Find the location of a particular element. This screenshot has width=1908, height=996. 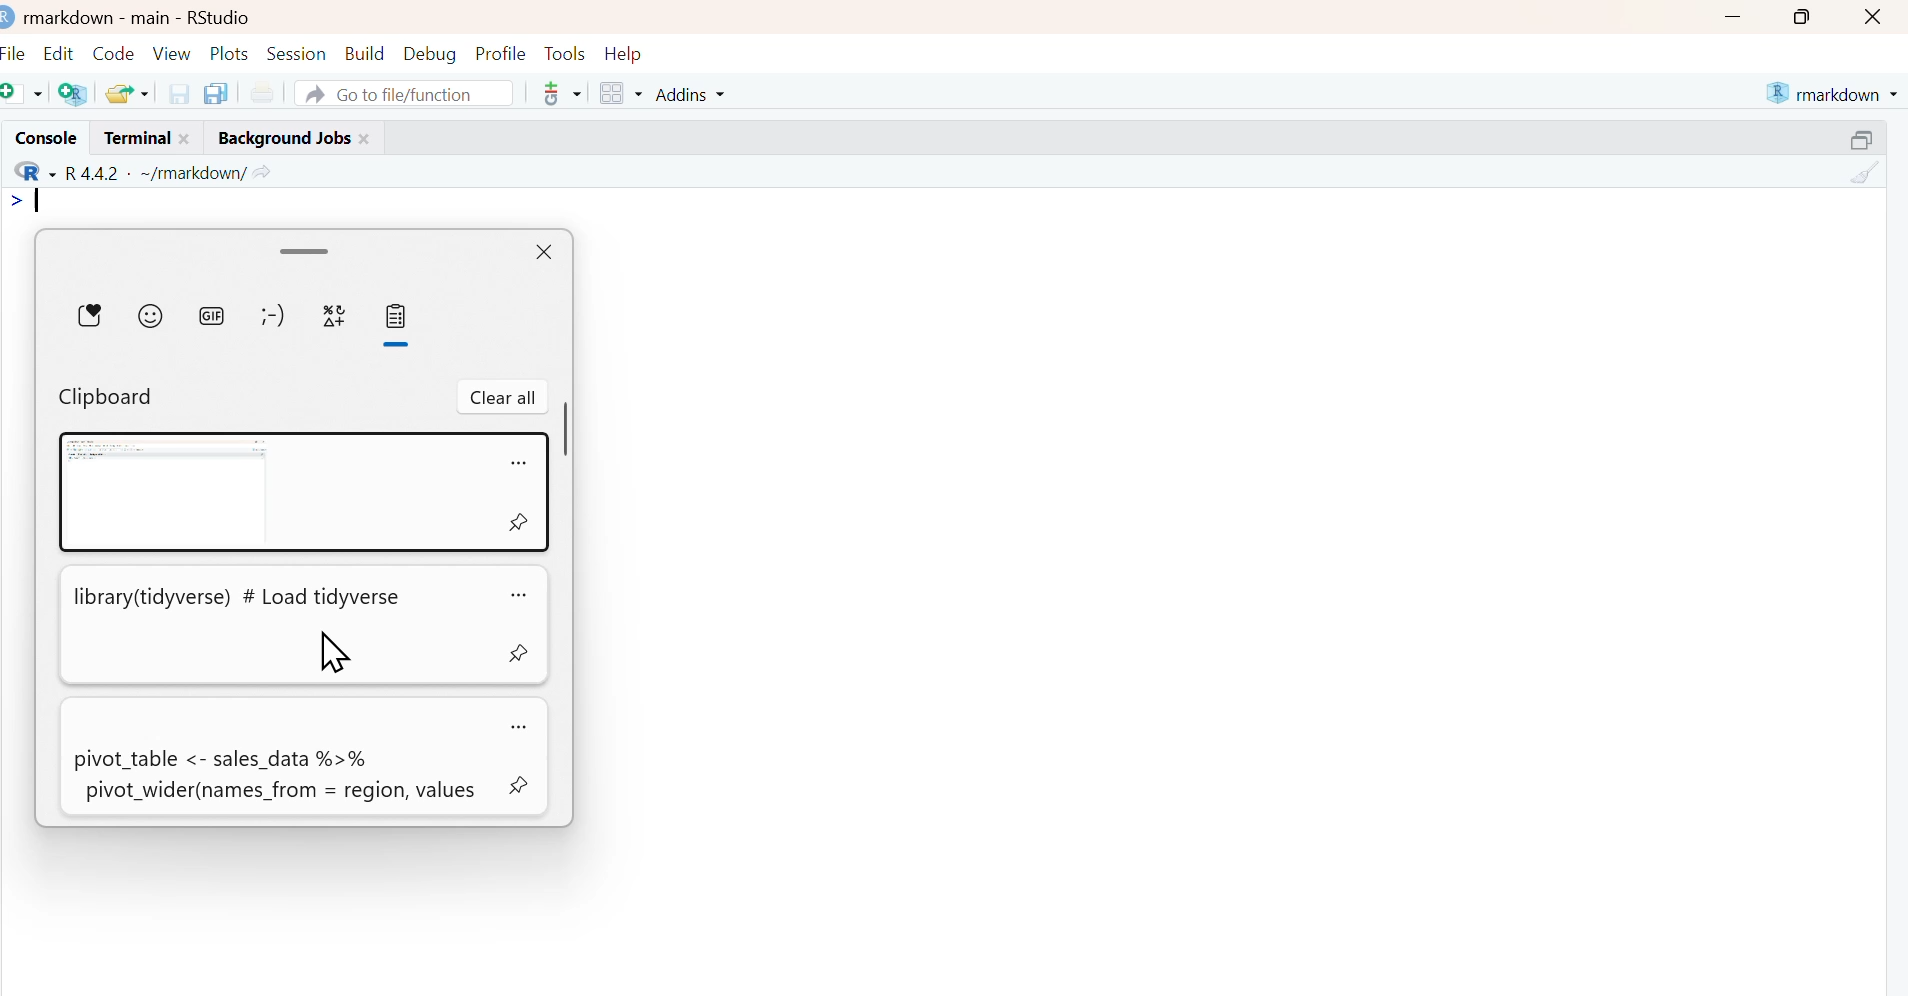

Session is located at coordinates (298, 51).